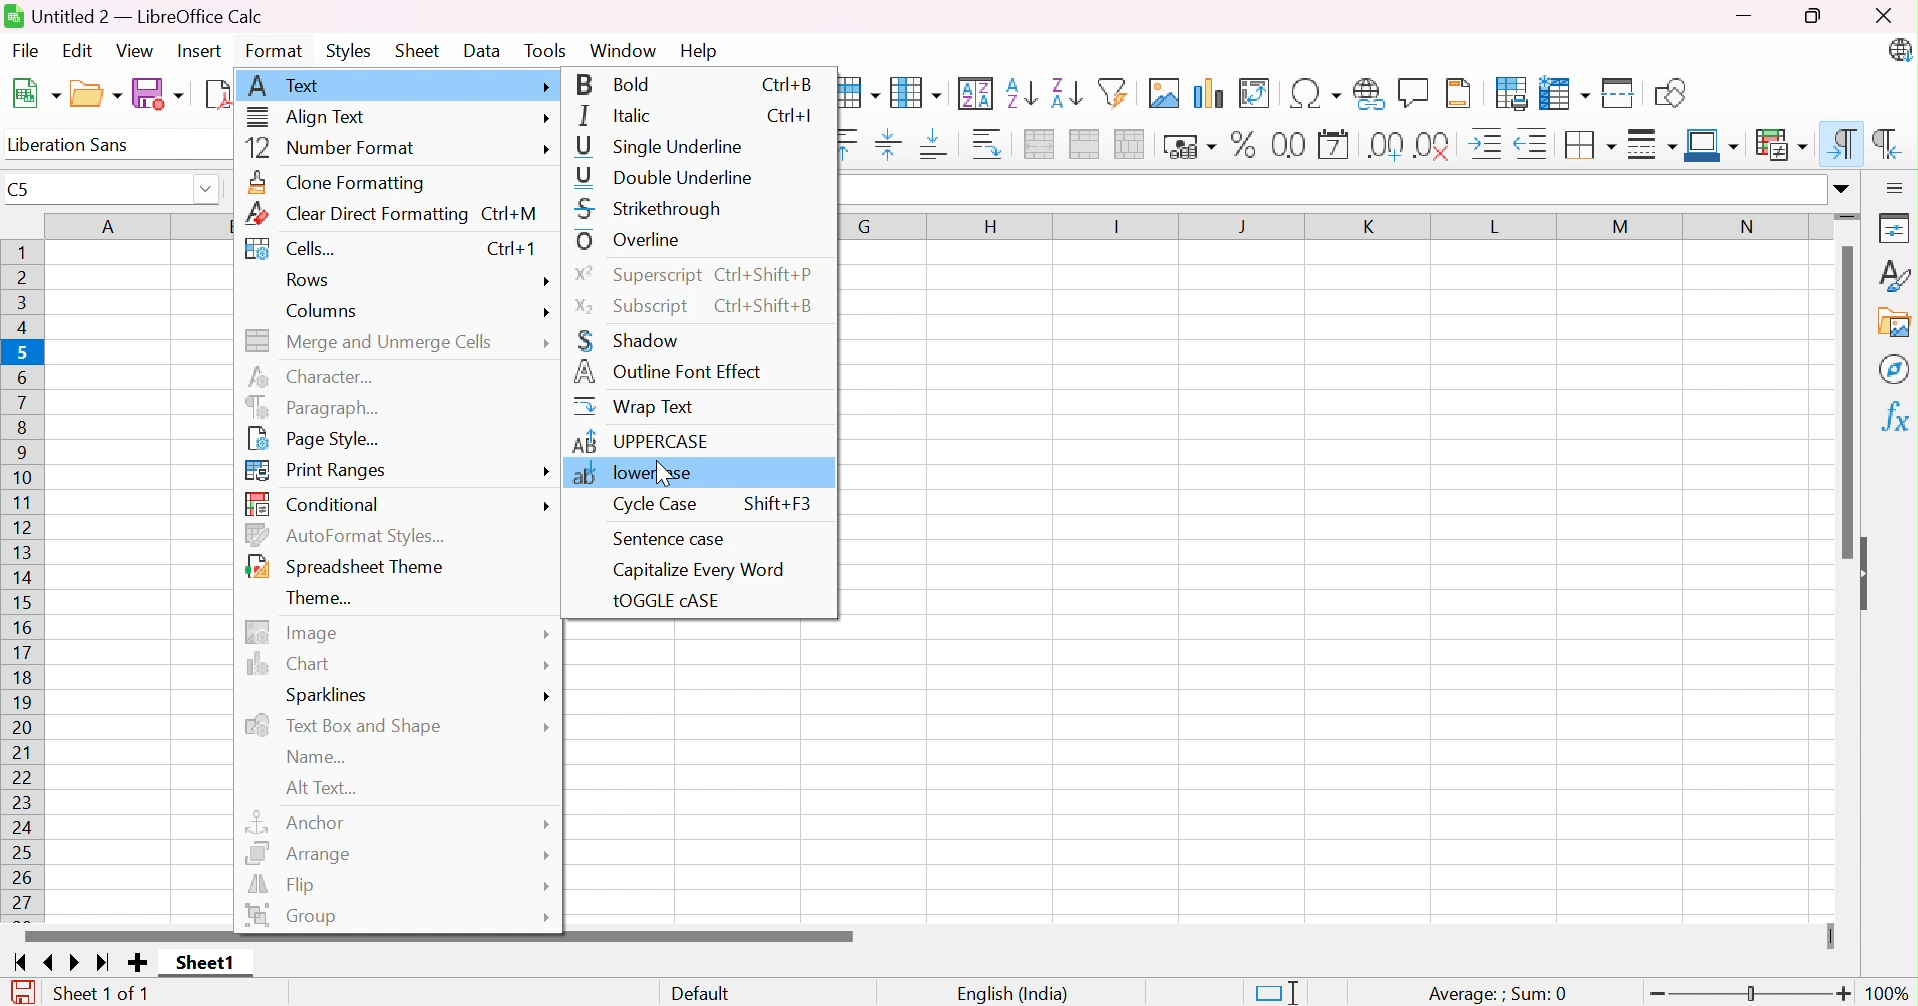 This screenshot has height=1006, width=1918. I want to click on Clear Direct Formatting, so click(358, 213).